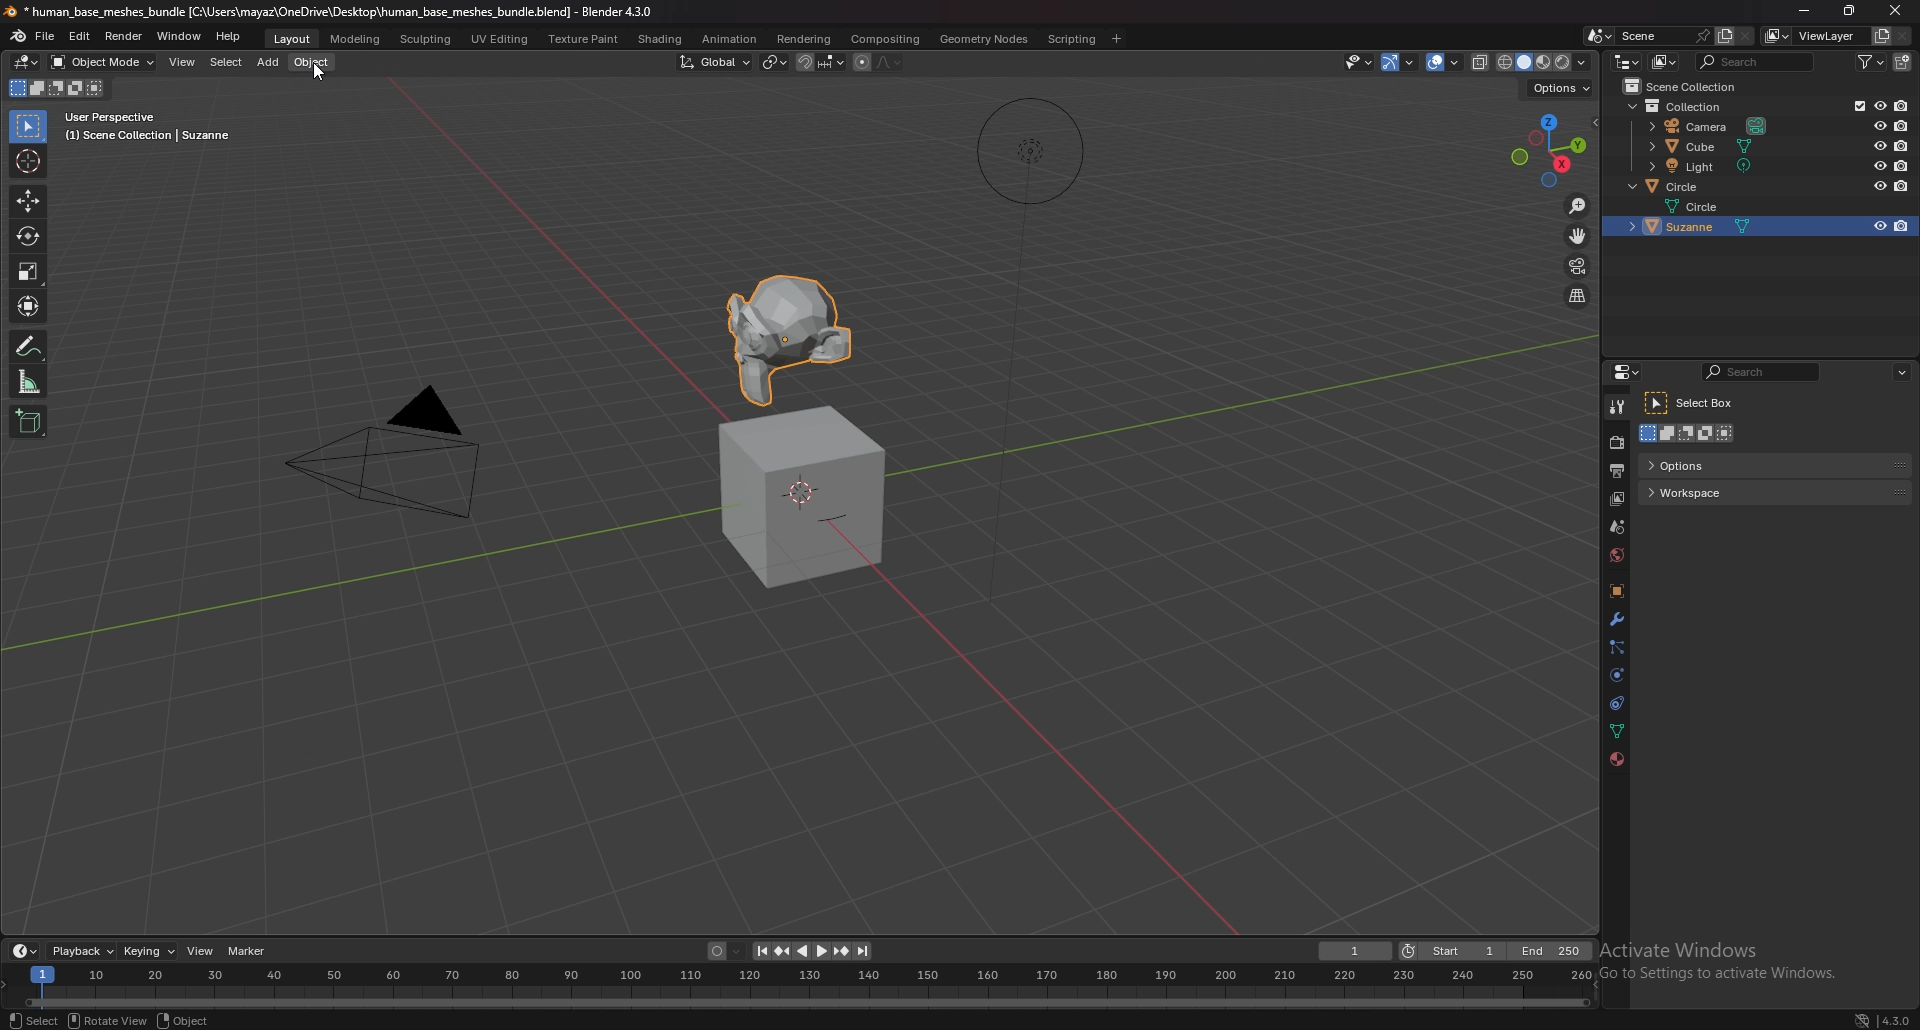 This screenshot has height=1030, width=1920. Describe the element at coordinates (1618, 471) in the screenshot. I see `output` at that location.